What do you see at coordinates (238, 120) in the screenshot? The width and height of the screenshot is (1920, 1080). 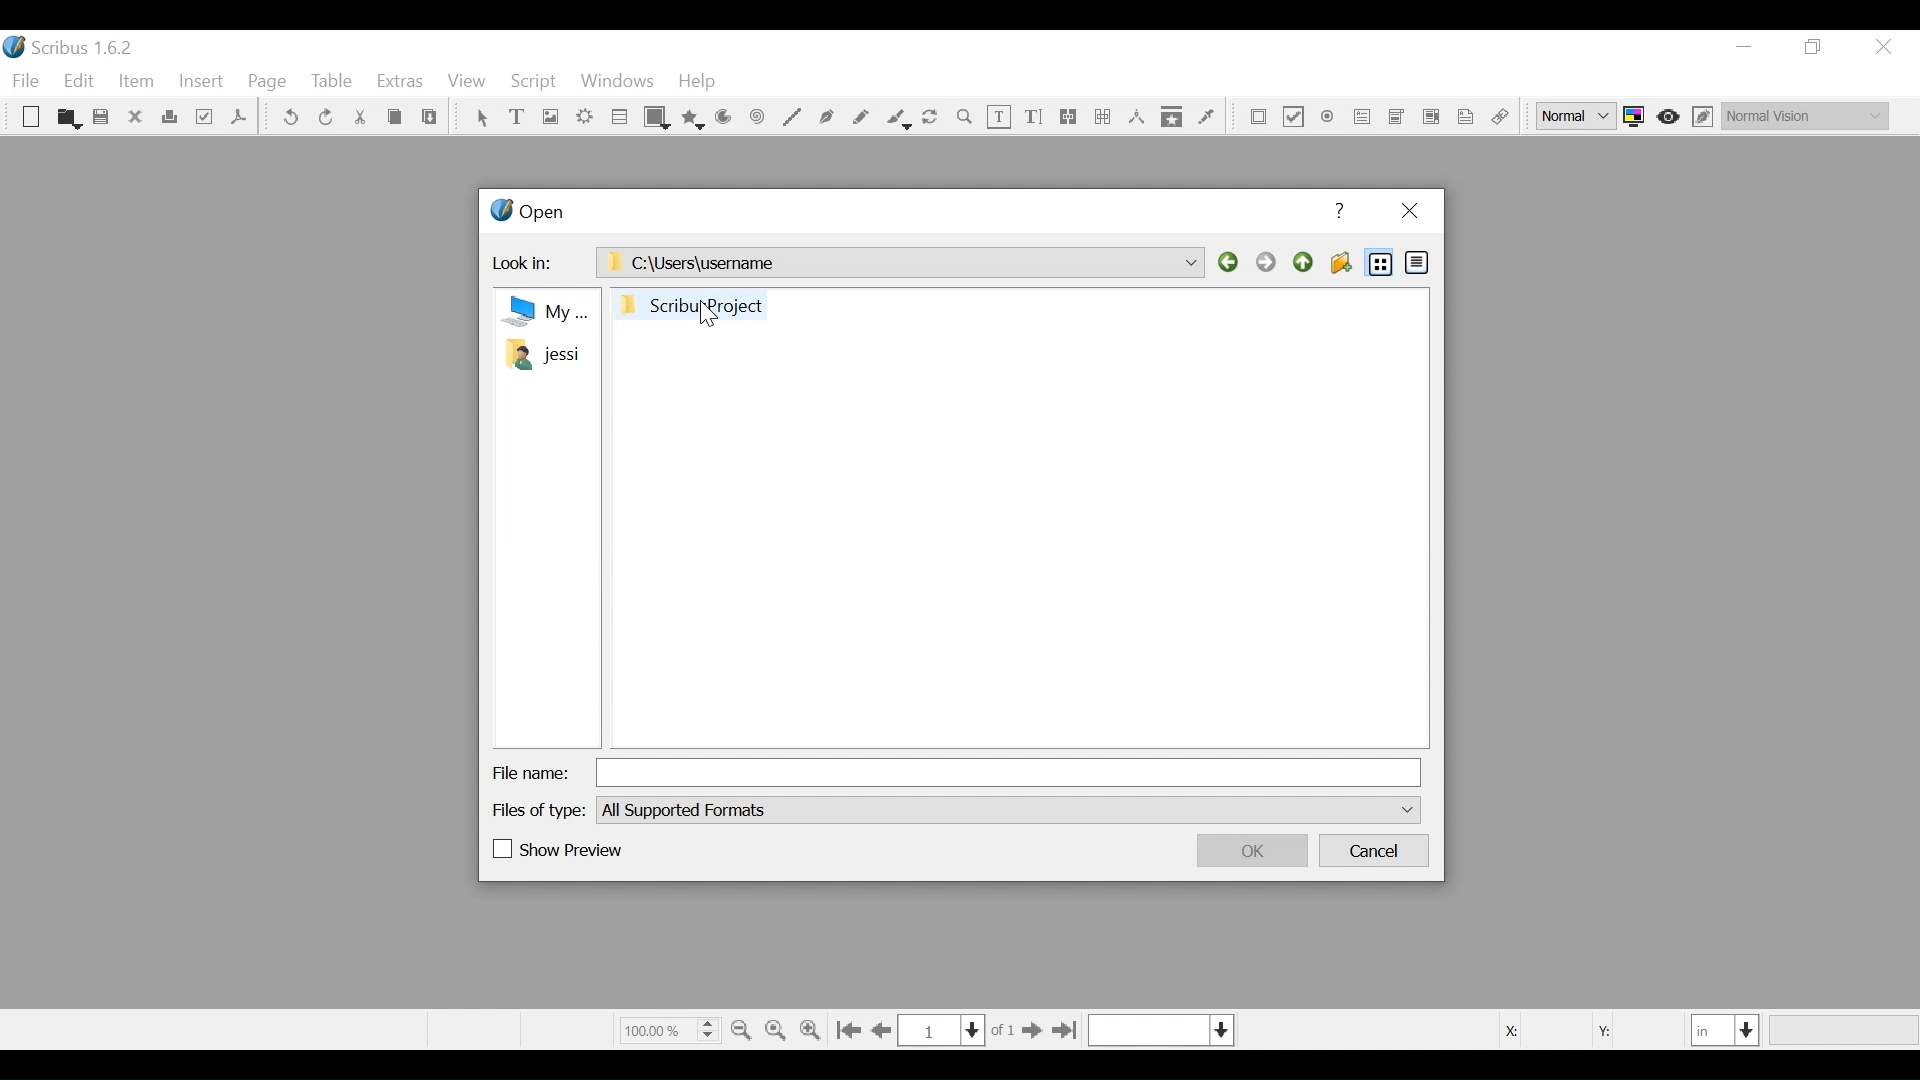 I see `Save as PDF` at bounding box center [238, 120].